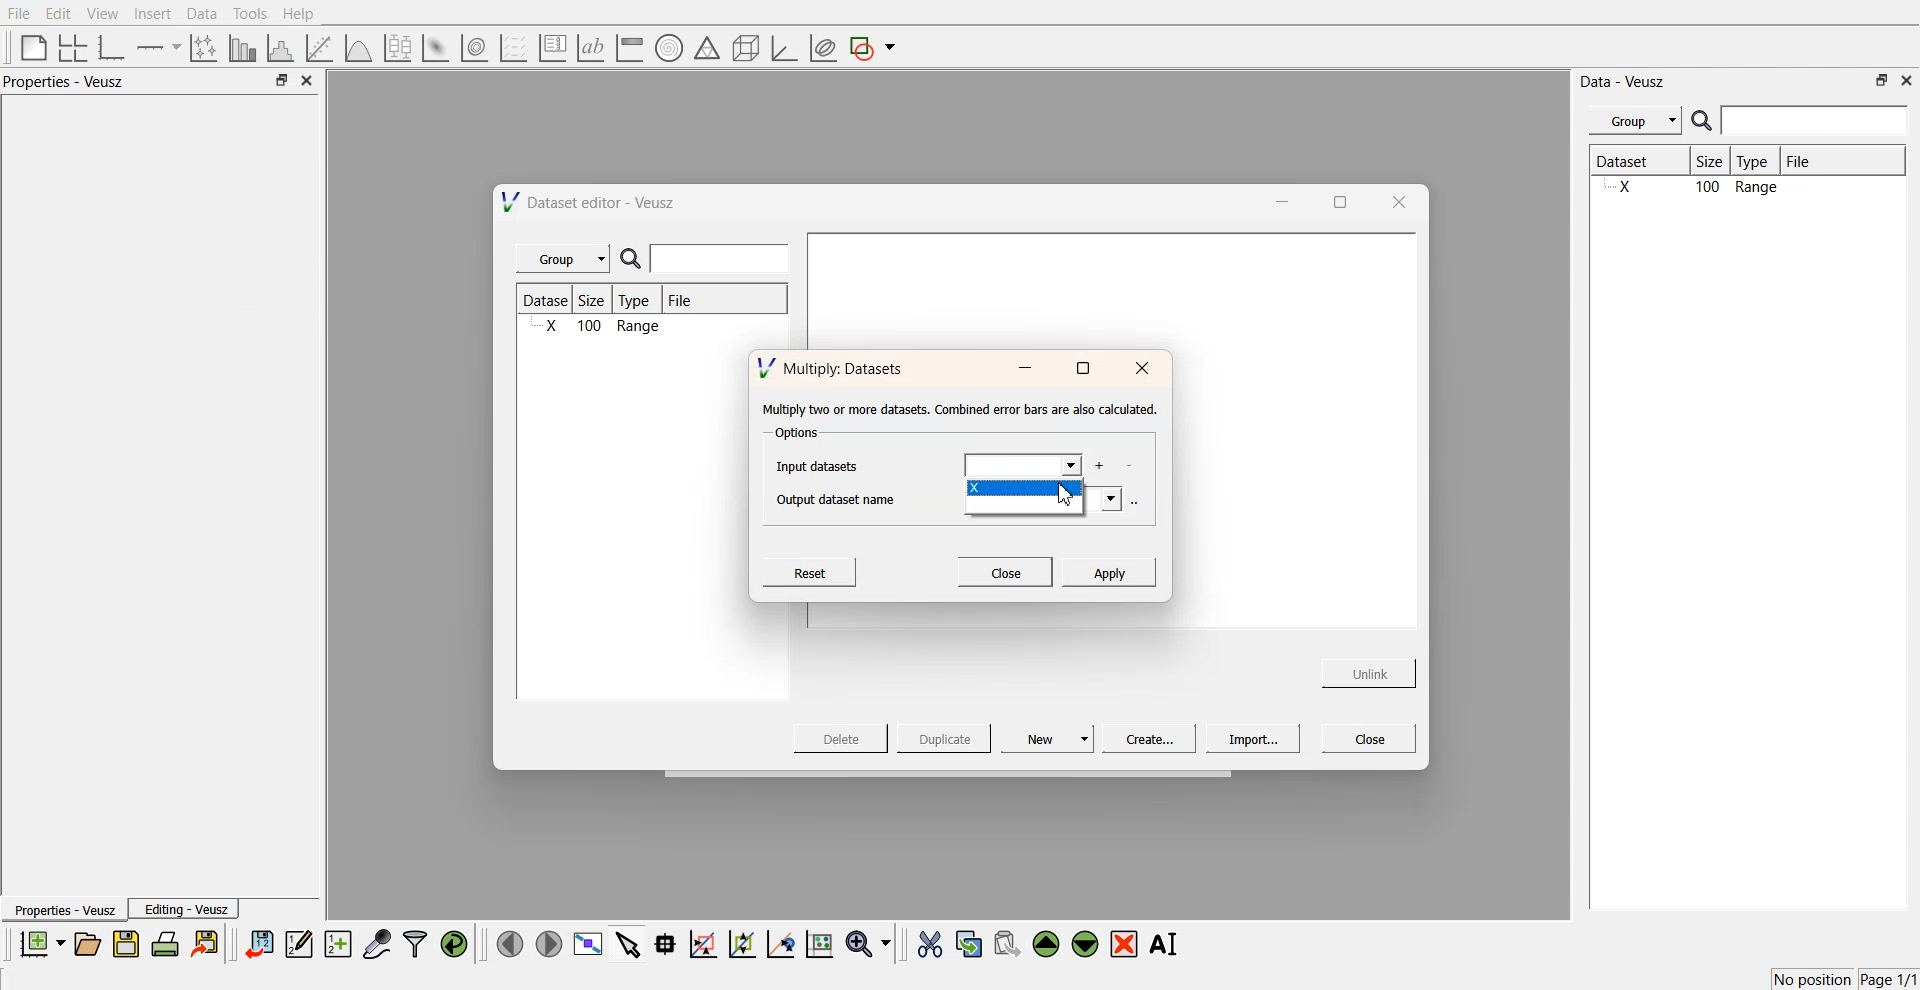 This screenshot has height=990, width=1920. I want to click on Dataset editor - Veusz, so click(591, 202).